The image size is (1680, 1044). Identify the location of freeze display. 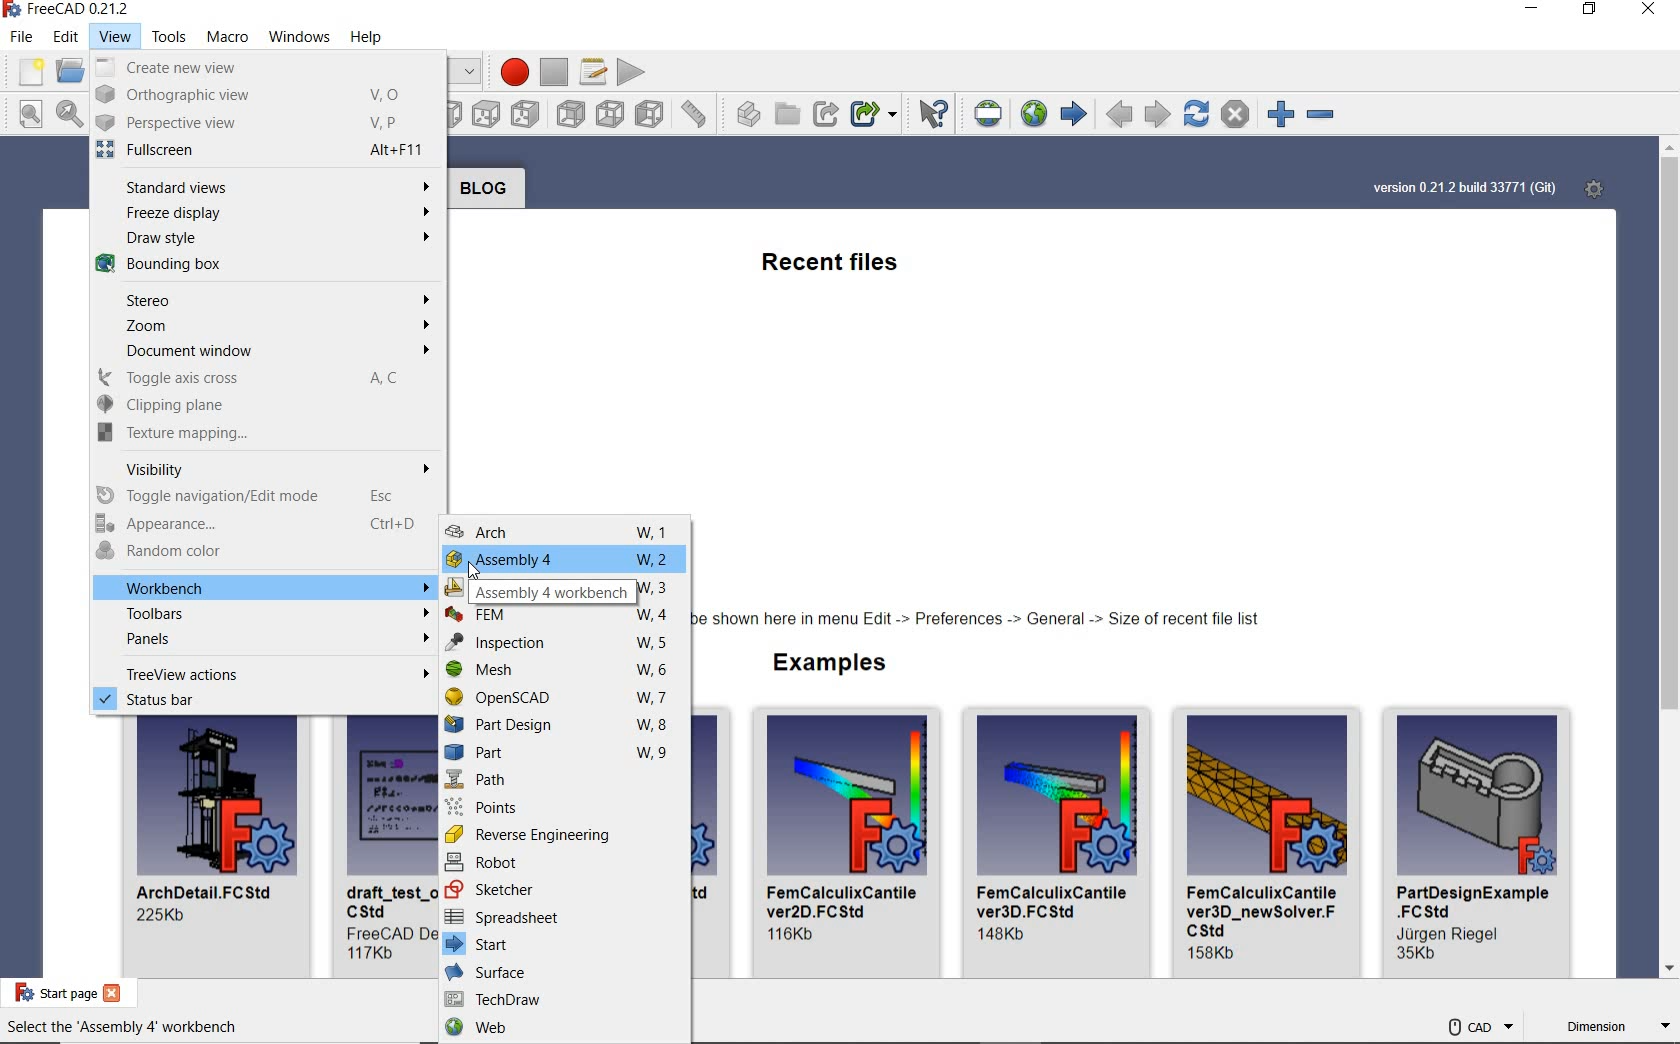
(265, 212).